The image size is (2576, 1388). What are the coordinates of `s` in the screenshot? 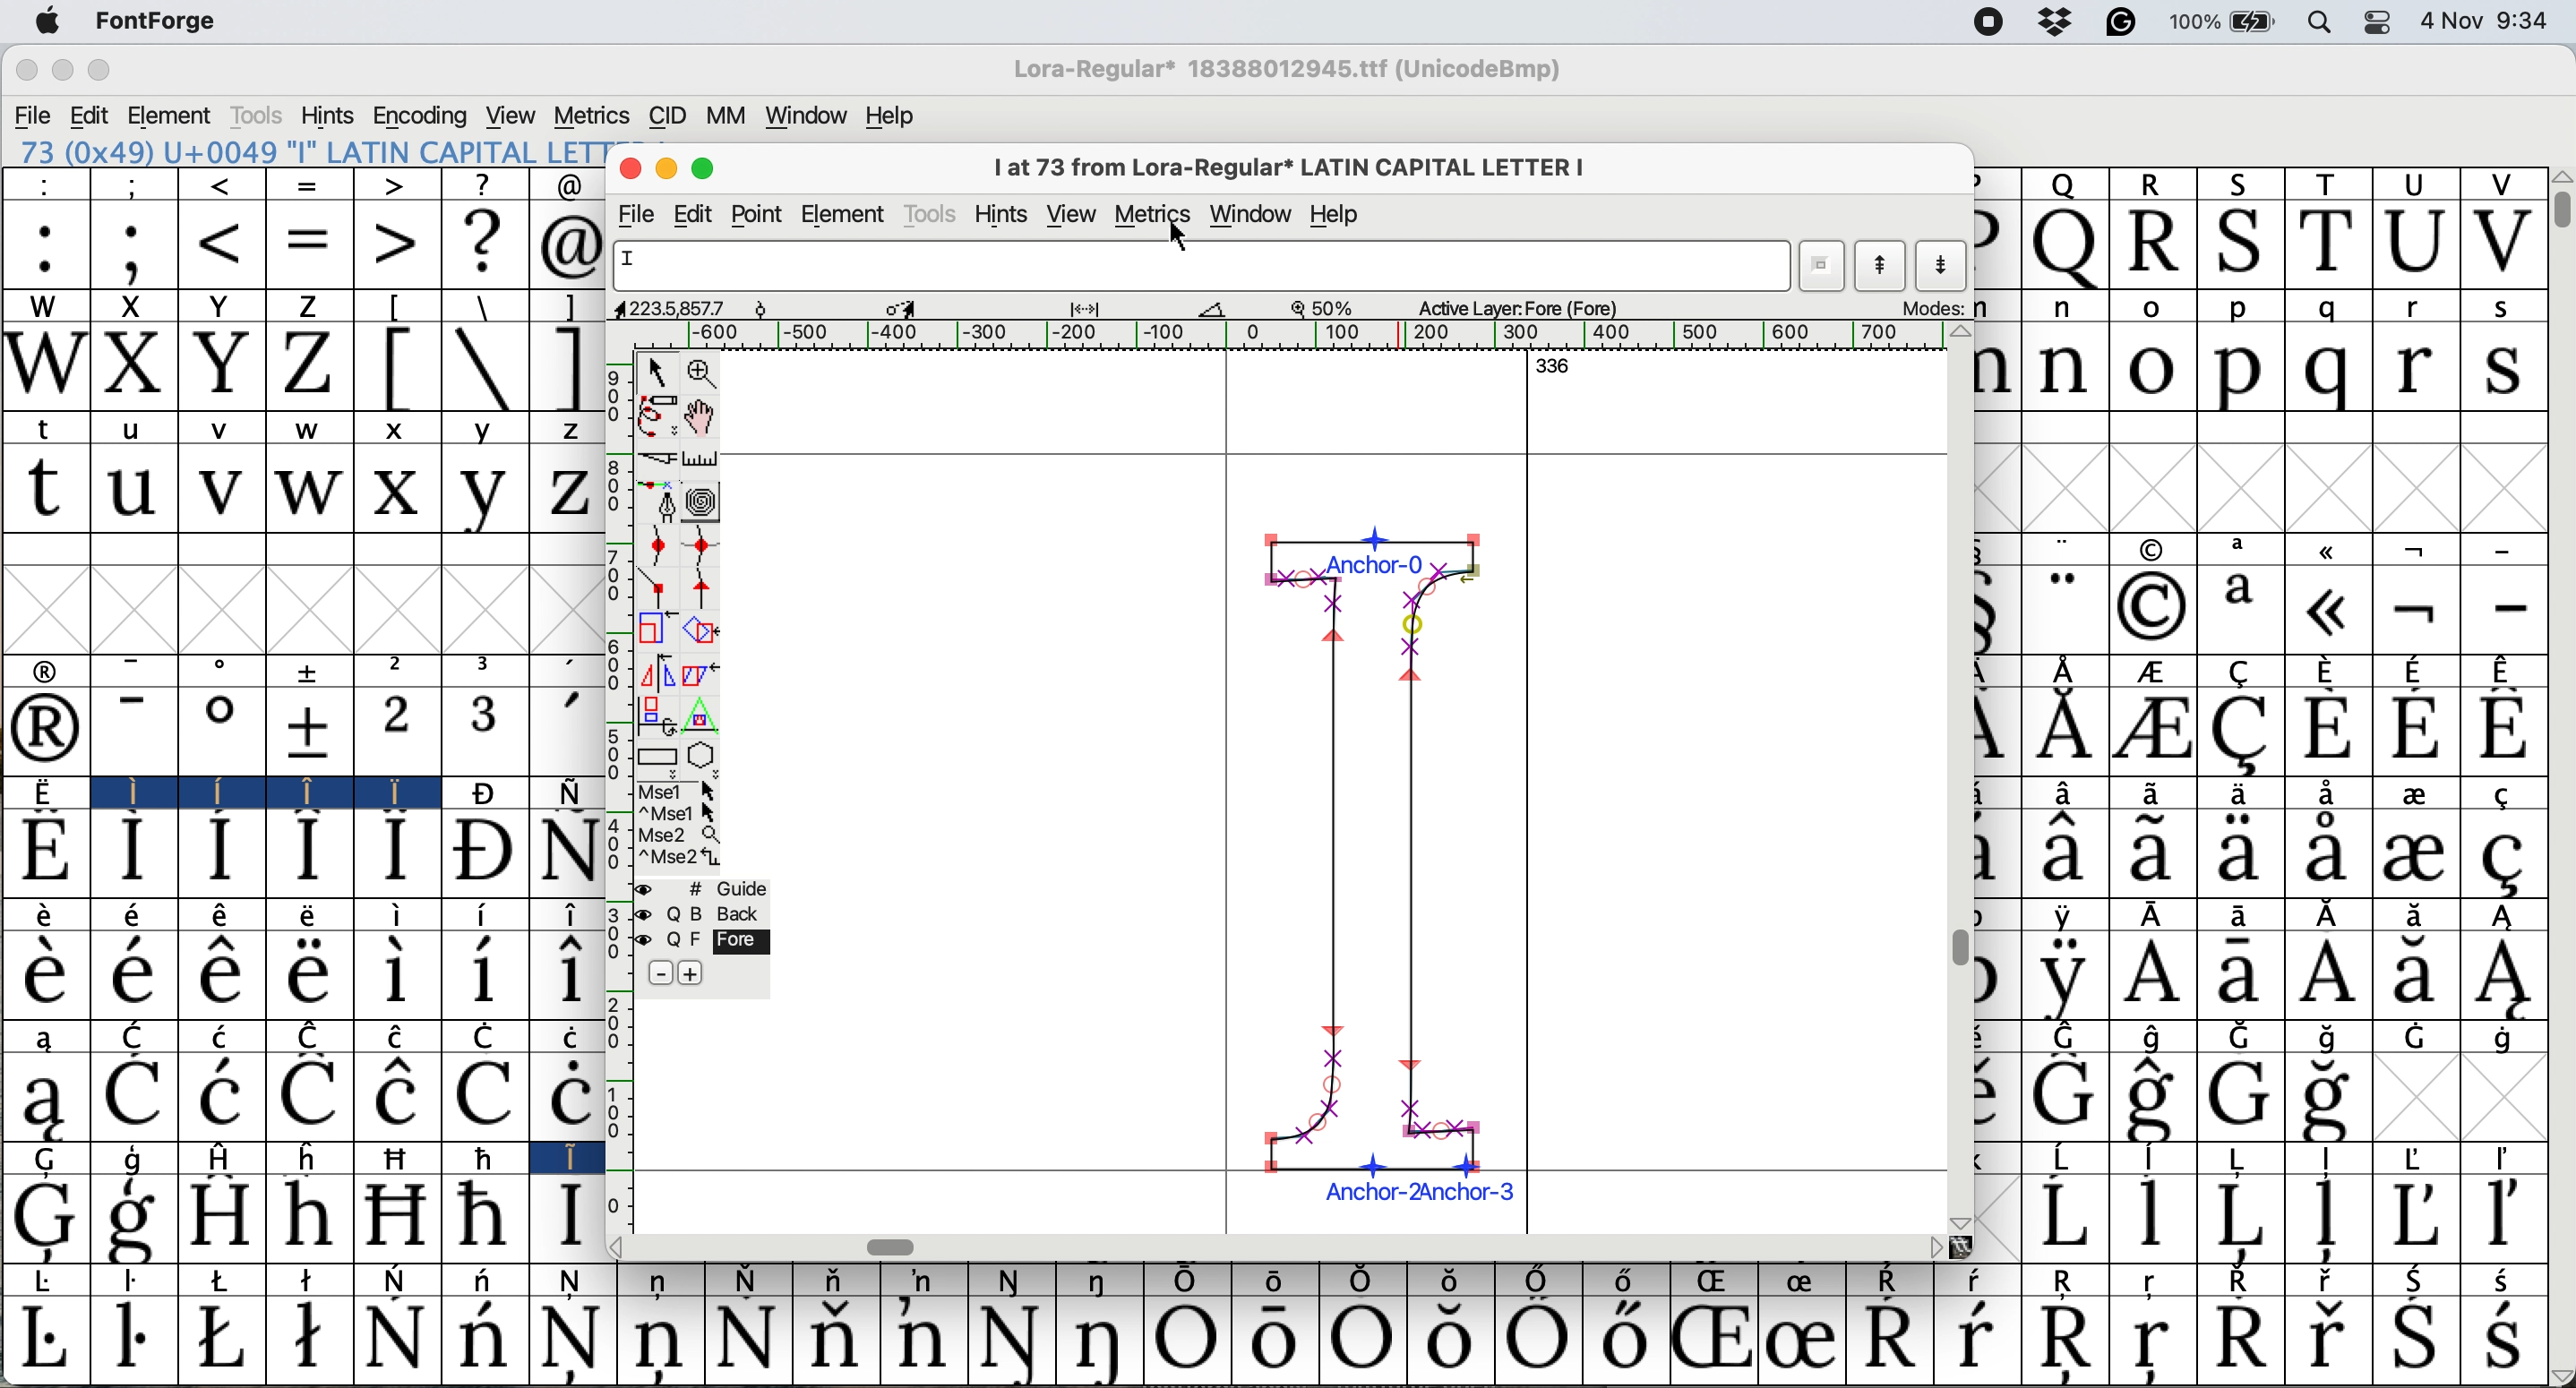 It's located at (2504, 370).